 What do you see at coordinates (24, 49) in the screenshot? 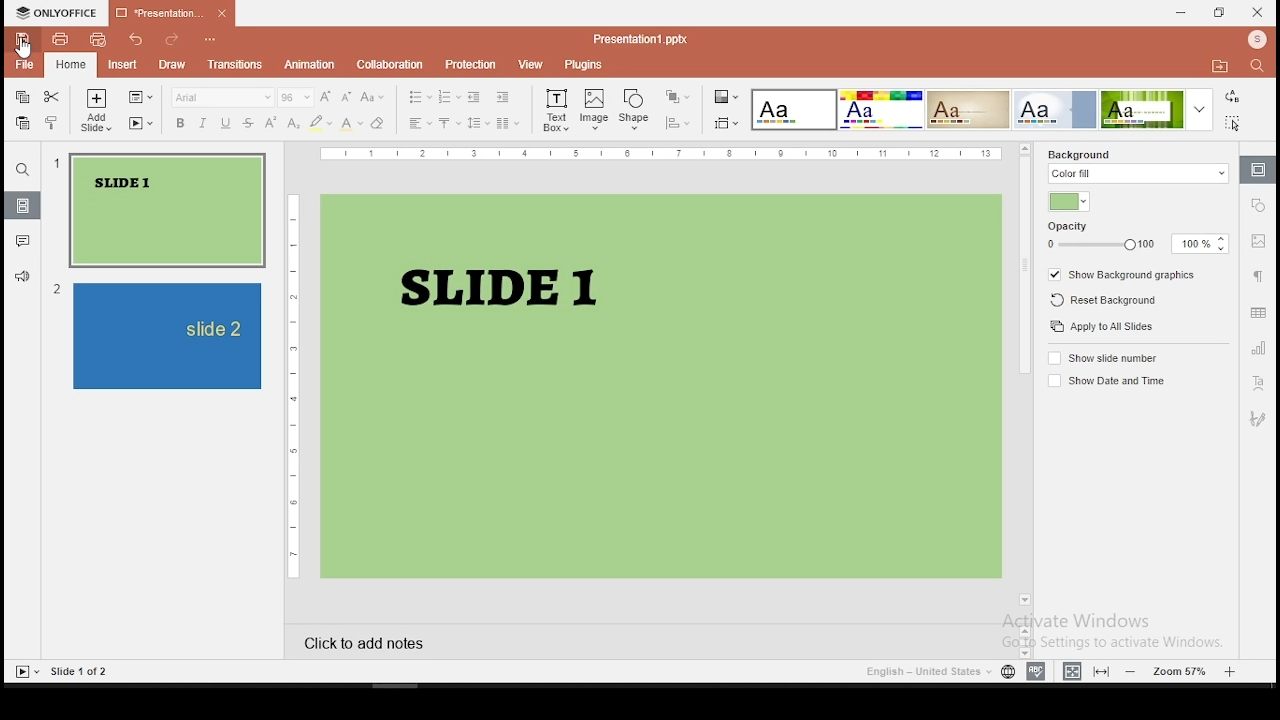
I see `cursor` at bounding box center [24, 49].